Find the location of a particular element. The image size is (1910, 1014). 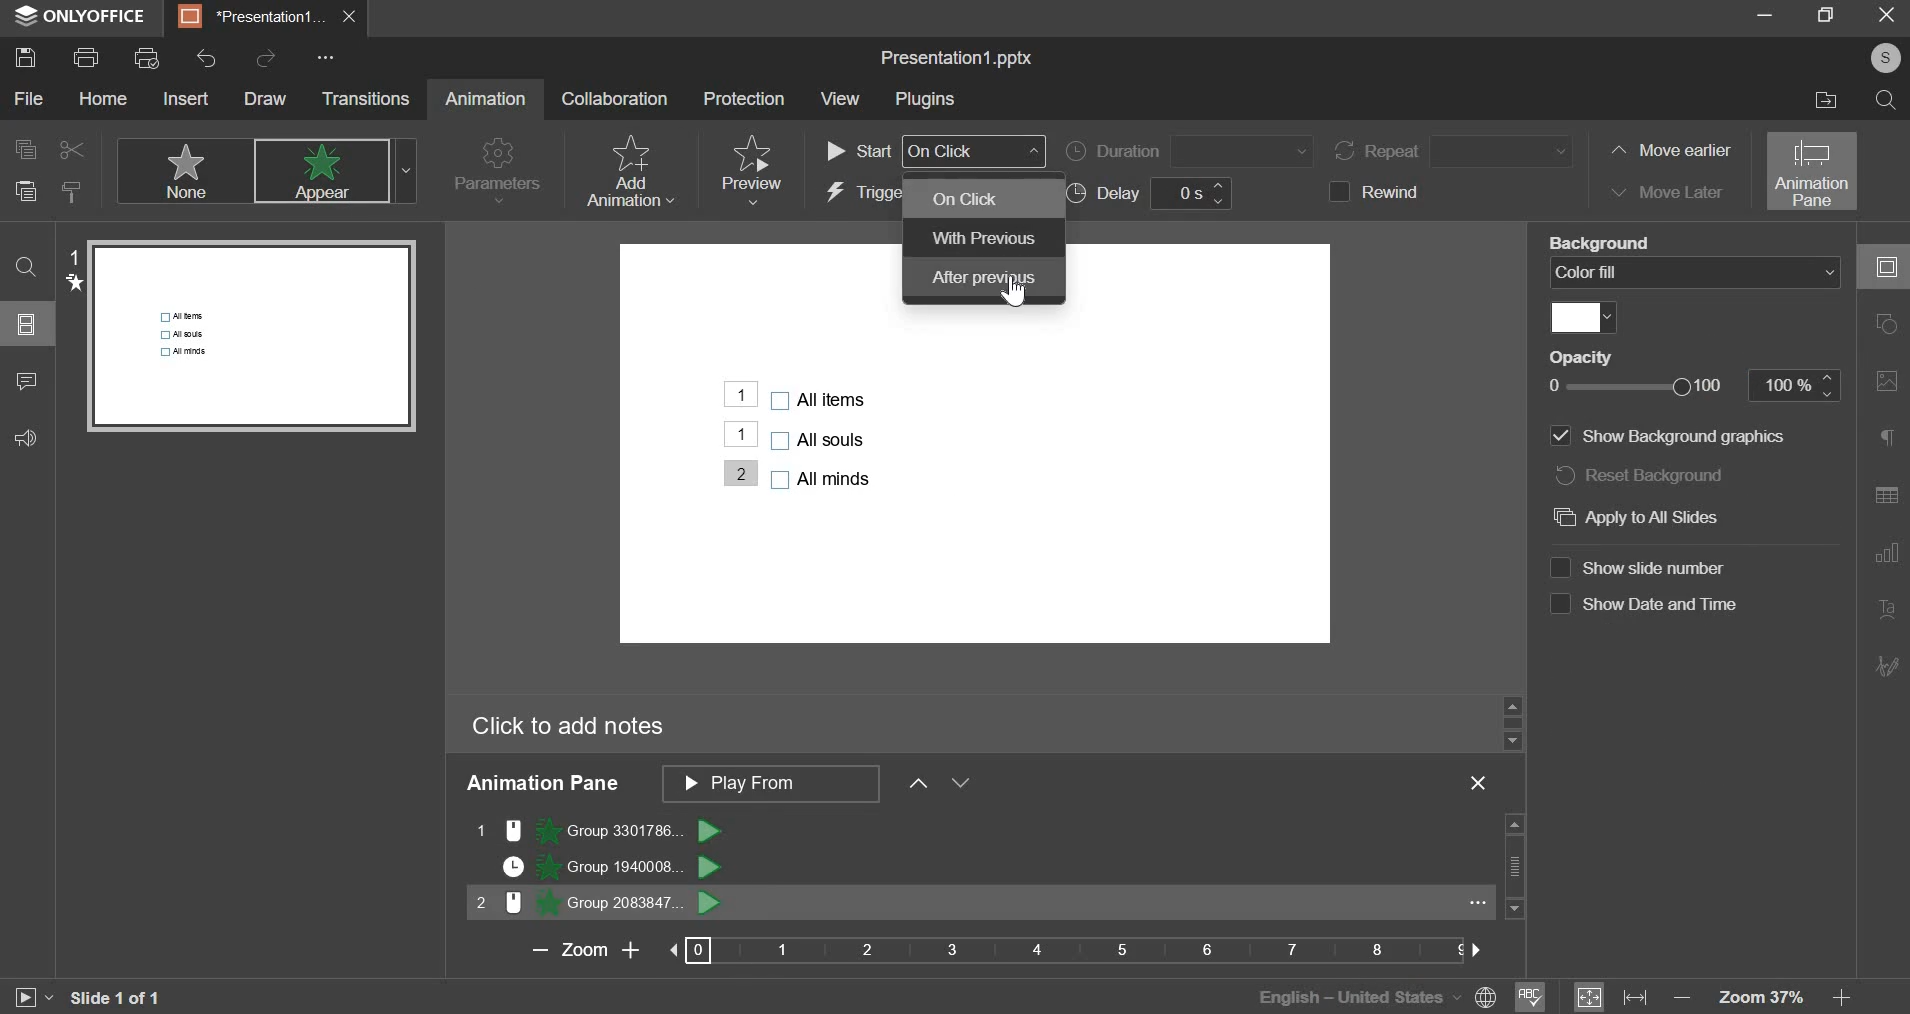

animation 2 is located at coordinates (599, 866).